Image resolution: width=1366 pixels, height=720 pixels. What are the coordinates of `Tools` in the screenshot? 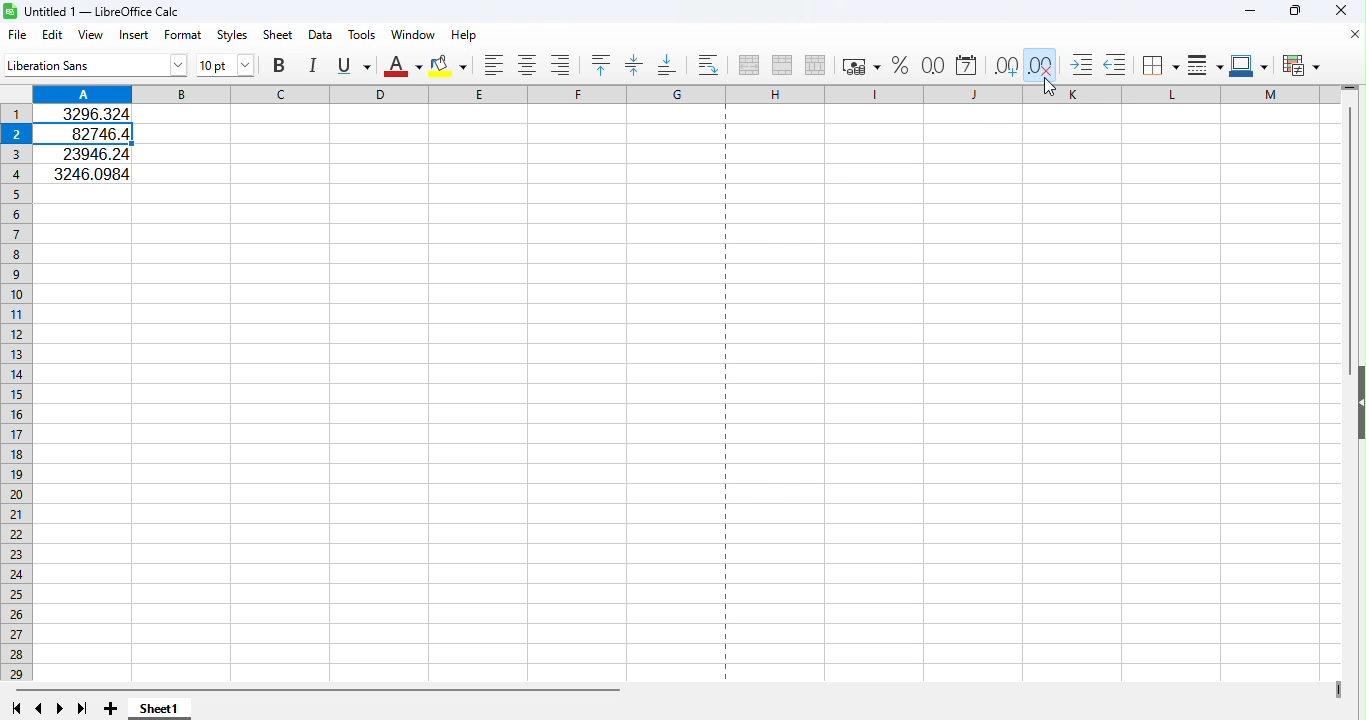 It's located at (362, 36).